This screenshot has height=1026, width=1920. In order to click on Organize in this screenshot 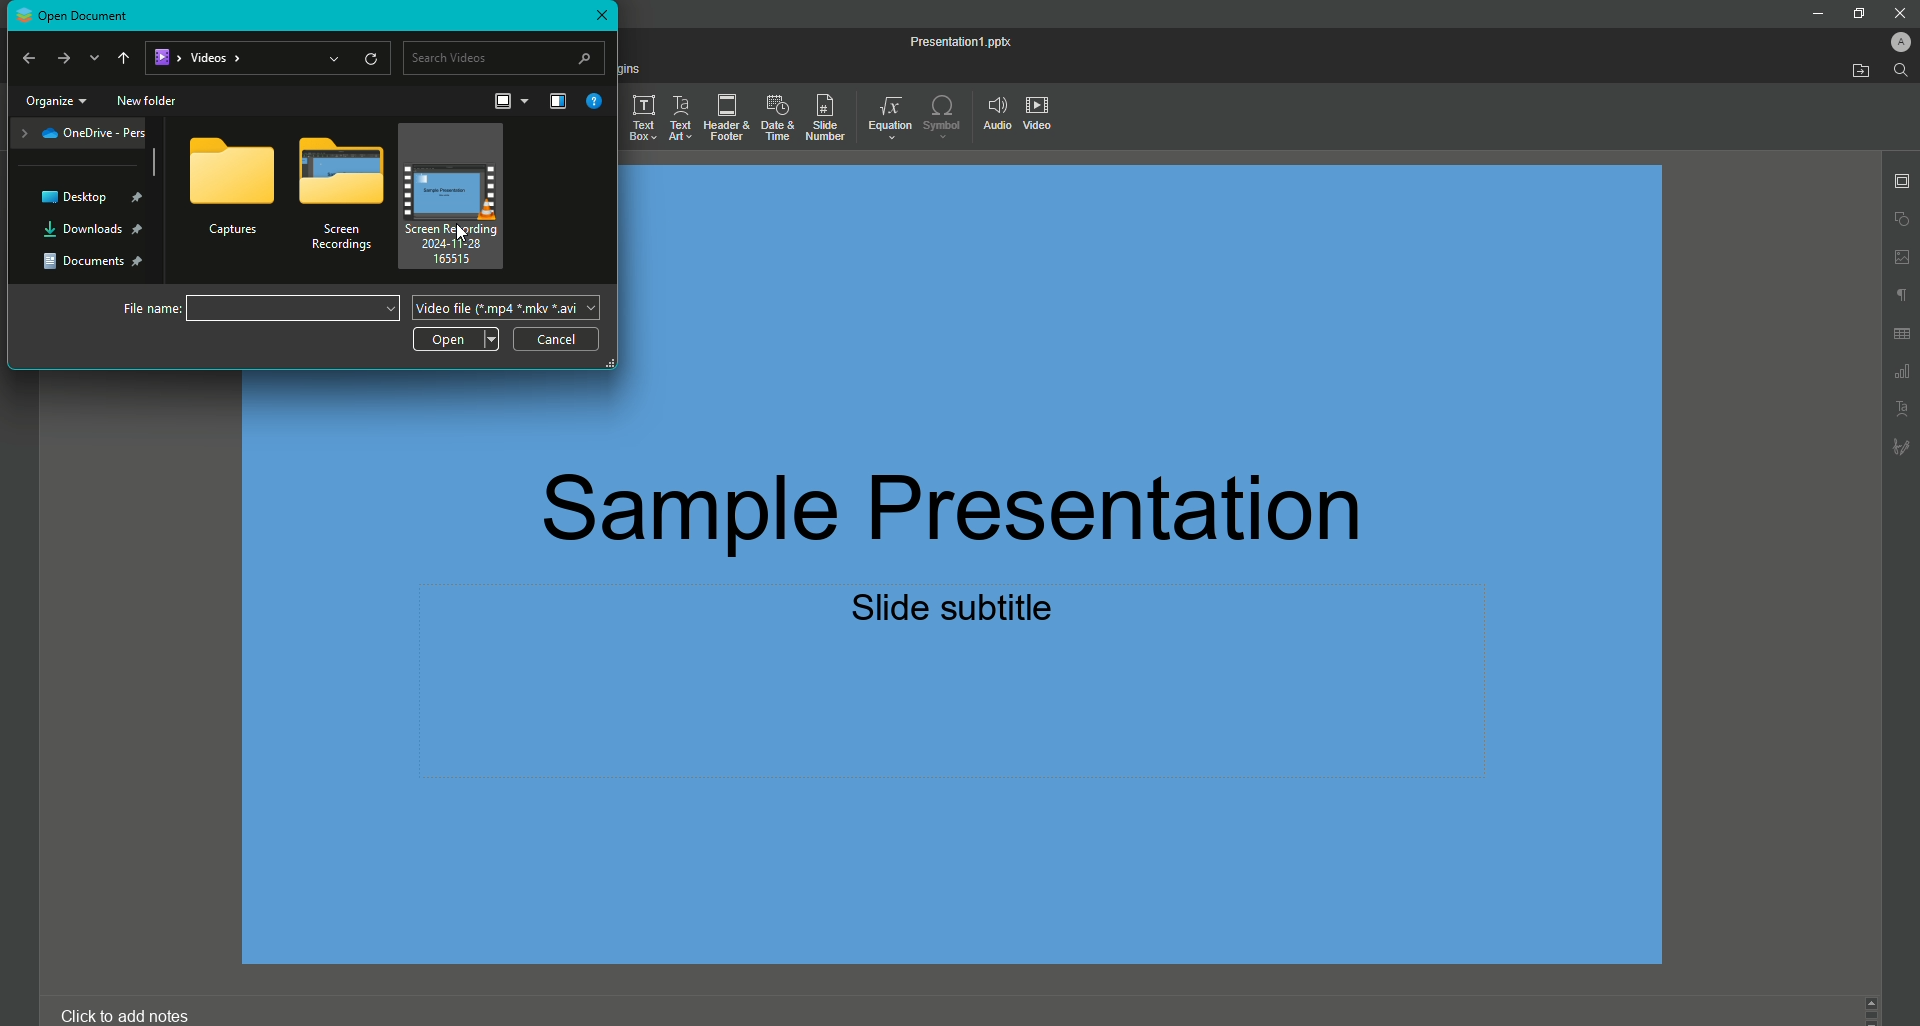, I will do `click(53, 101)`.